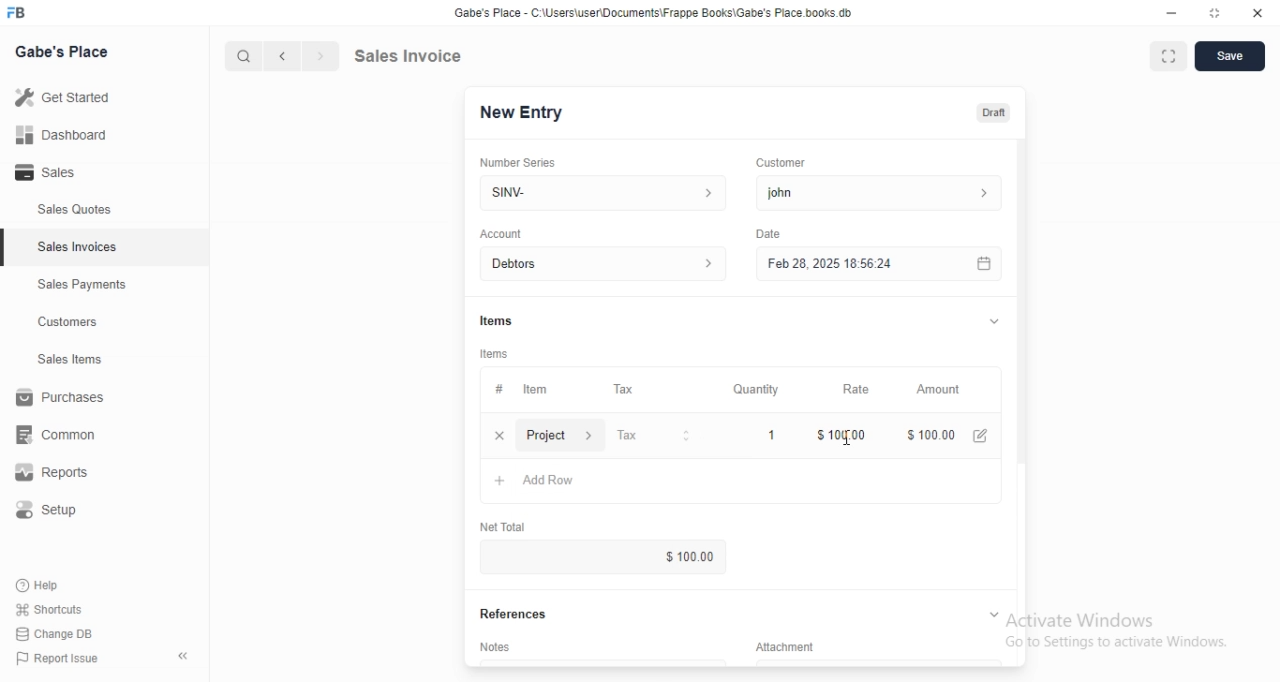  Describe the element at coordinates (995, 113) in the screenshot. I see `Draft` at that location.